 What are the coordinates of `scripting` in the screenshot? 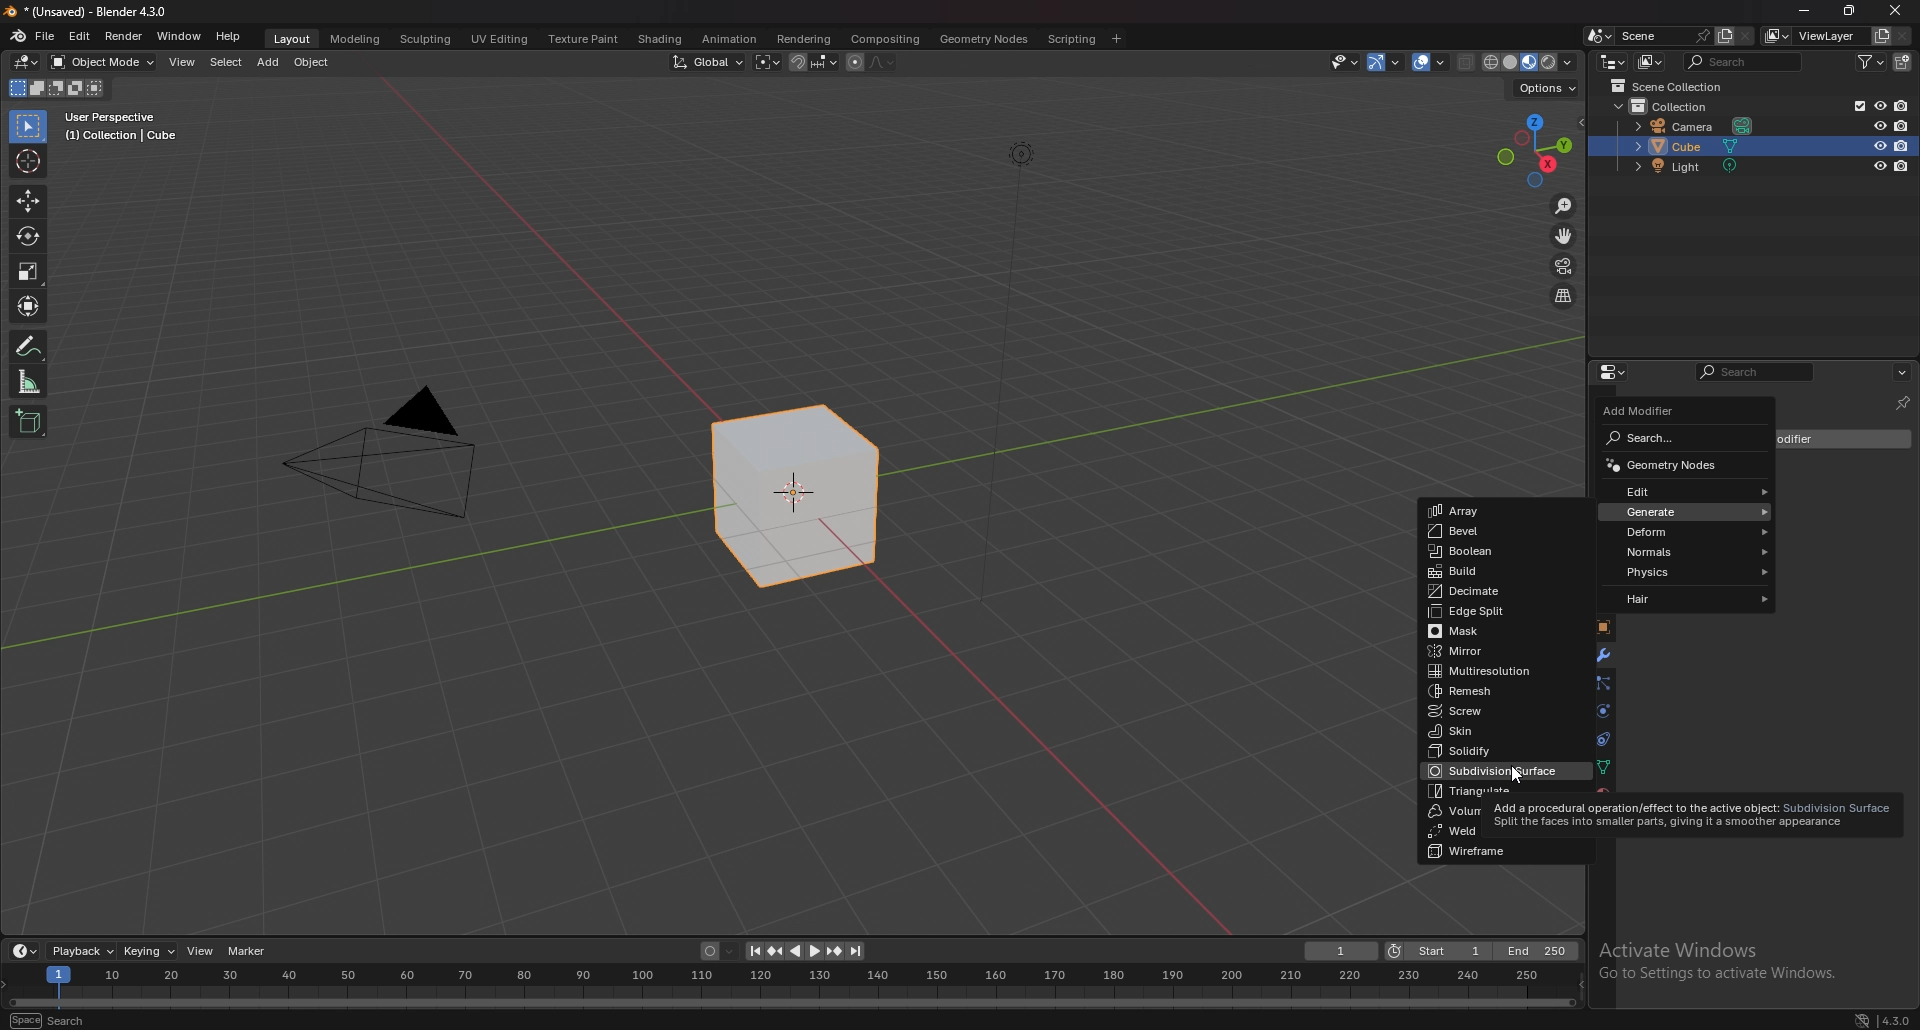 It's located at (1071, 39).